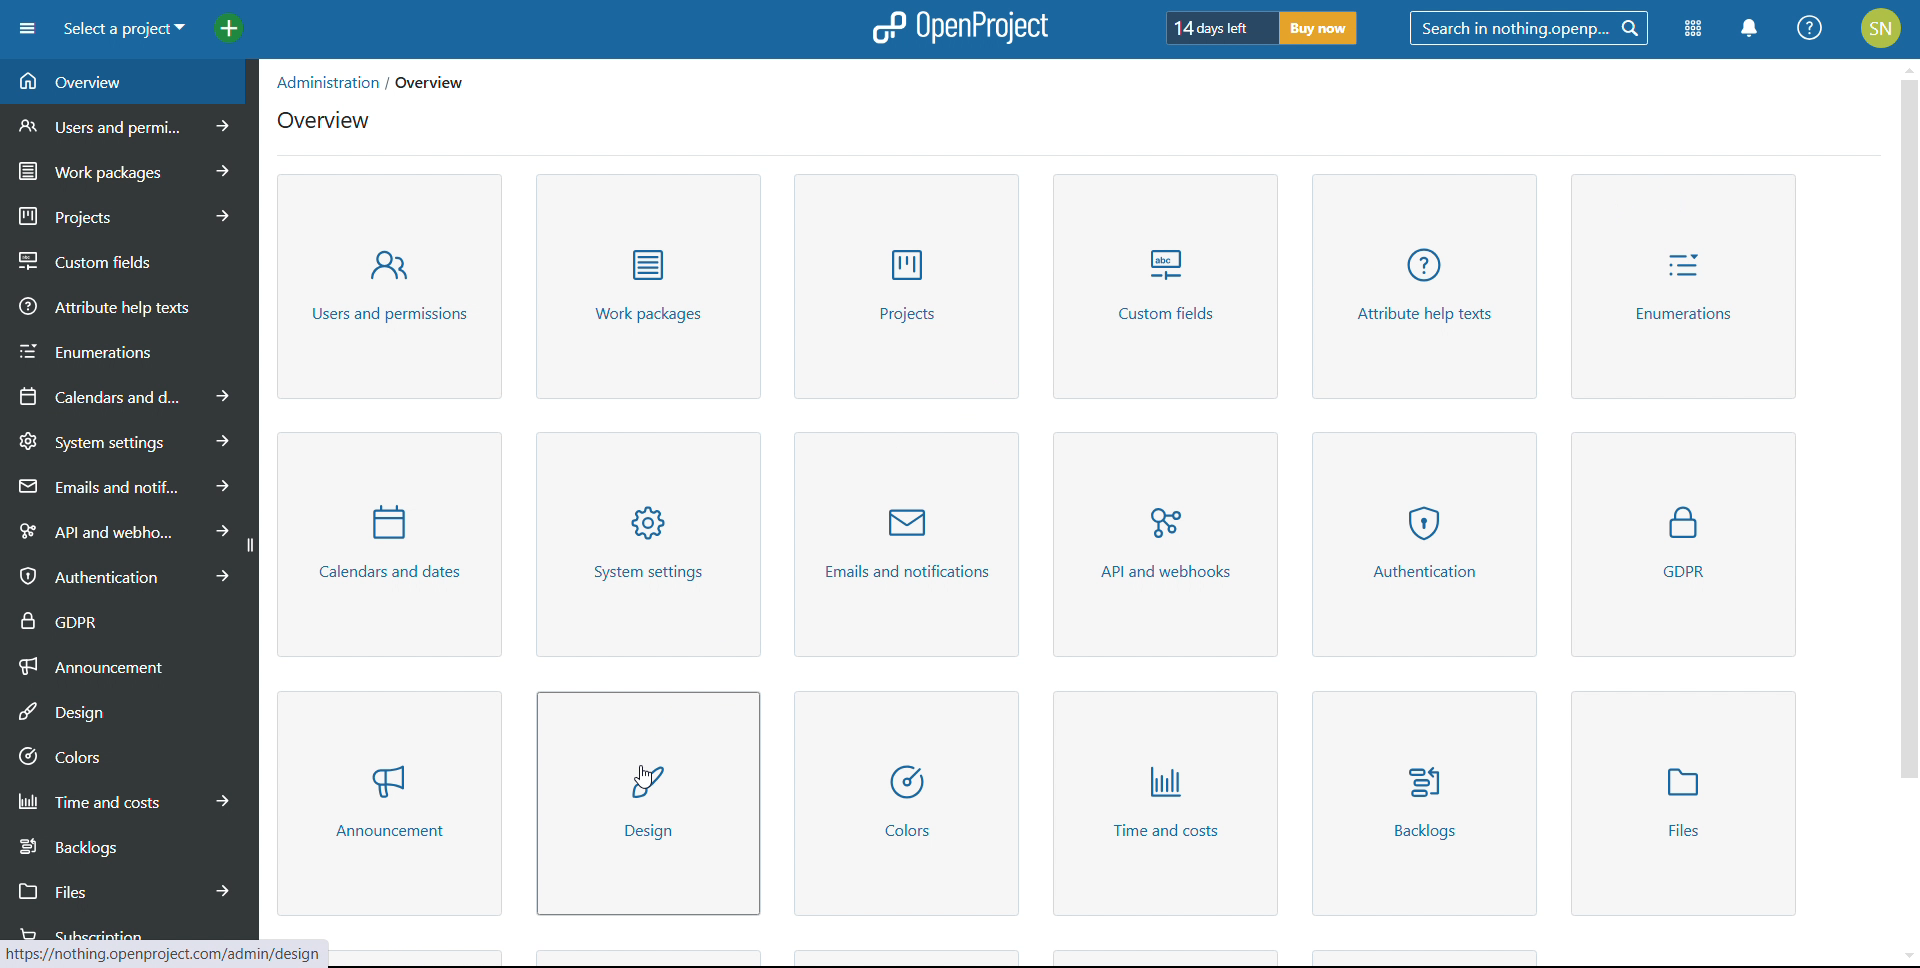  Describe the element at coordinates (126, 845) in the screenshot. I see `backlogs` at that location.